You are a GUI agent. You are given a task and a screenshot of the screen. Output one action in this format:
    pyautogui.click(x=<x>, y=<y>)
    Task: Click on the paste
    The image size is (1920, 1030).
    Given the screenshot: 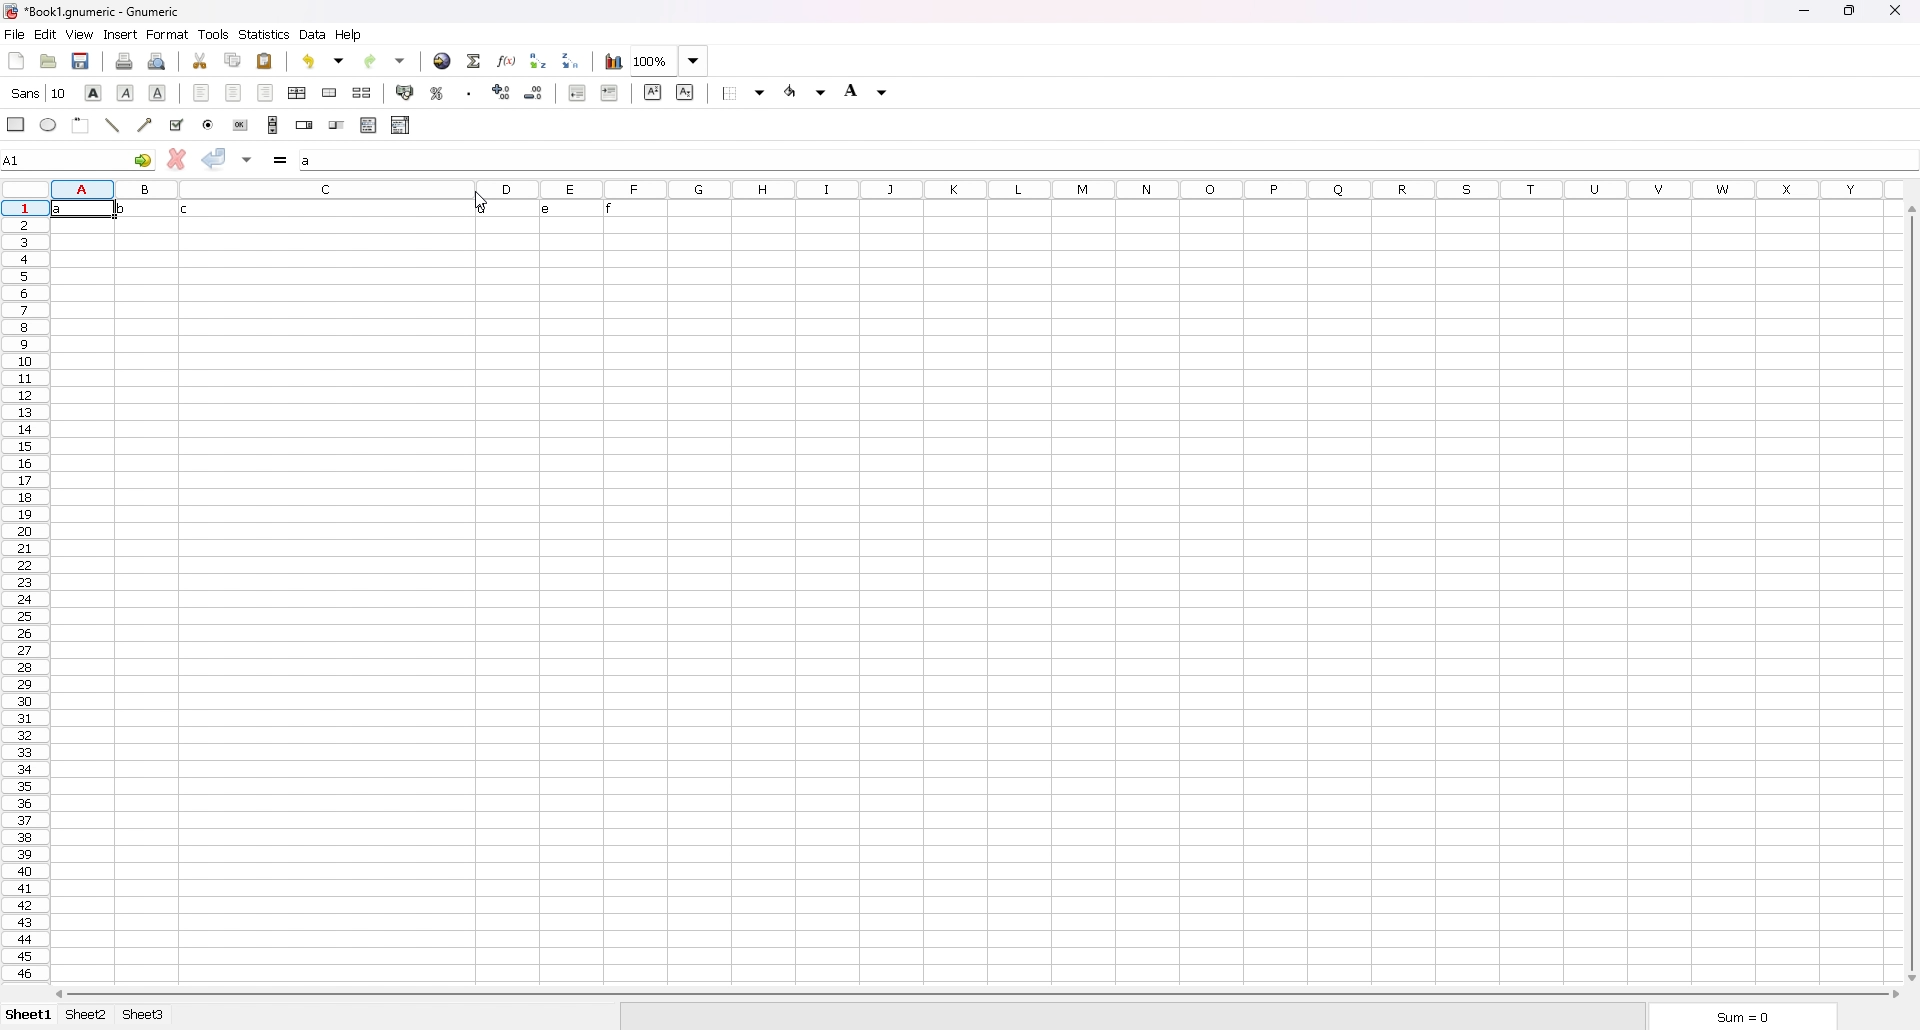 What is the action you would take?
    pyautogui.click(x=266, y=60)
    